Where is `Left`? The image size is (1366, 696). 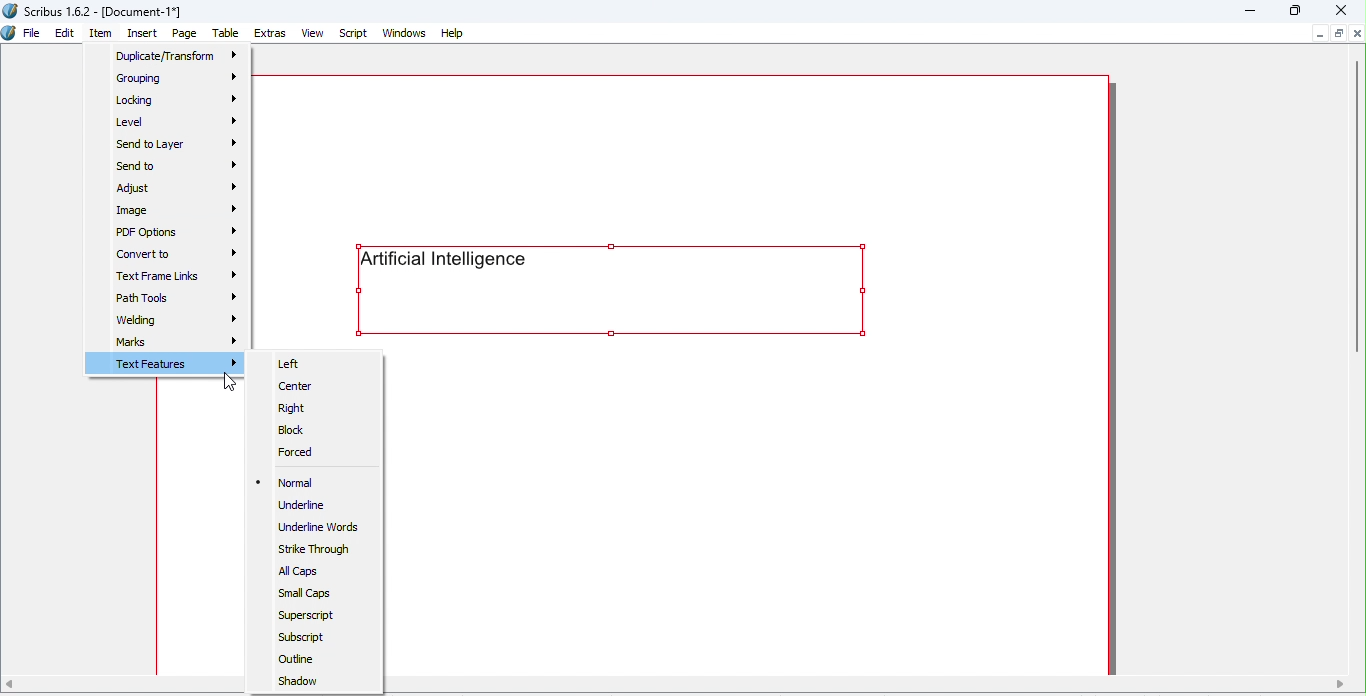
Left is located at coordinates (290, 363).